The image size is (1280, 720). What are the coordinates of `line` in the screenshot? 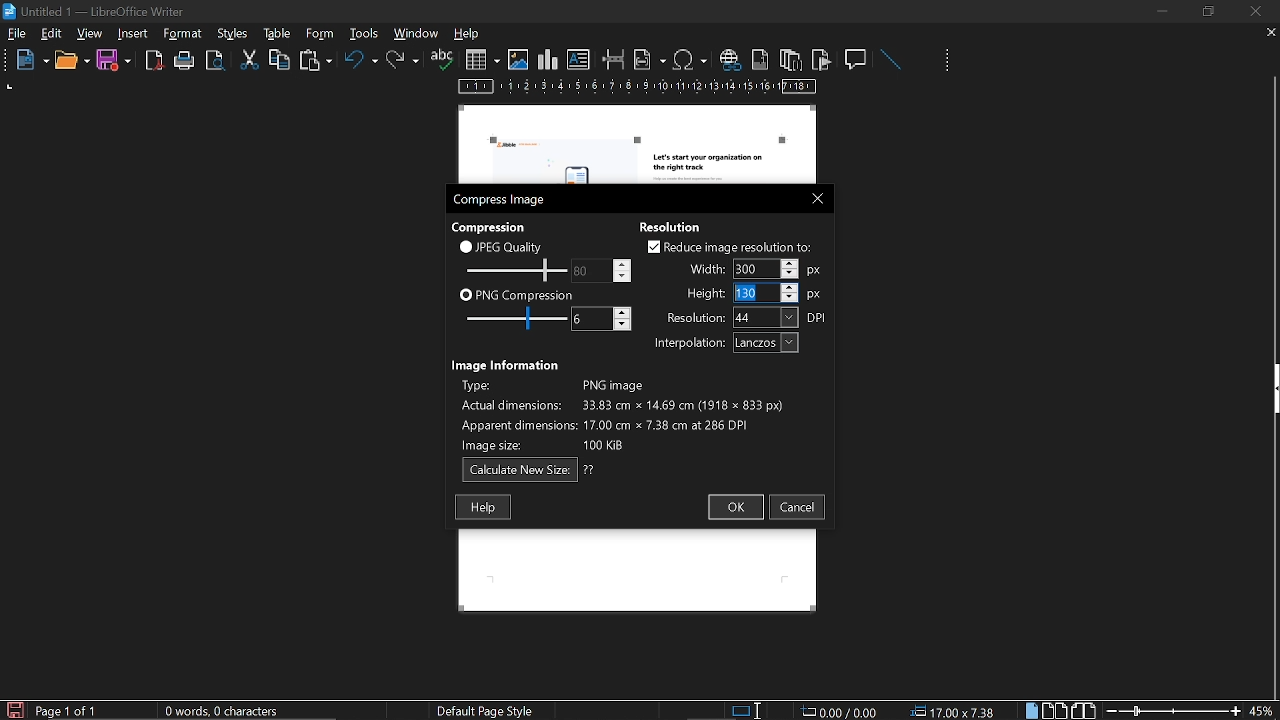 It's located at (890, 60).